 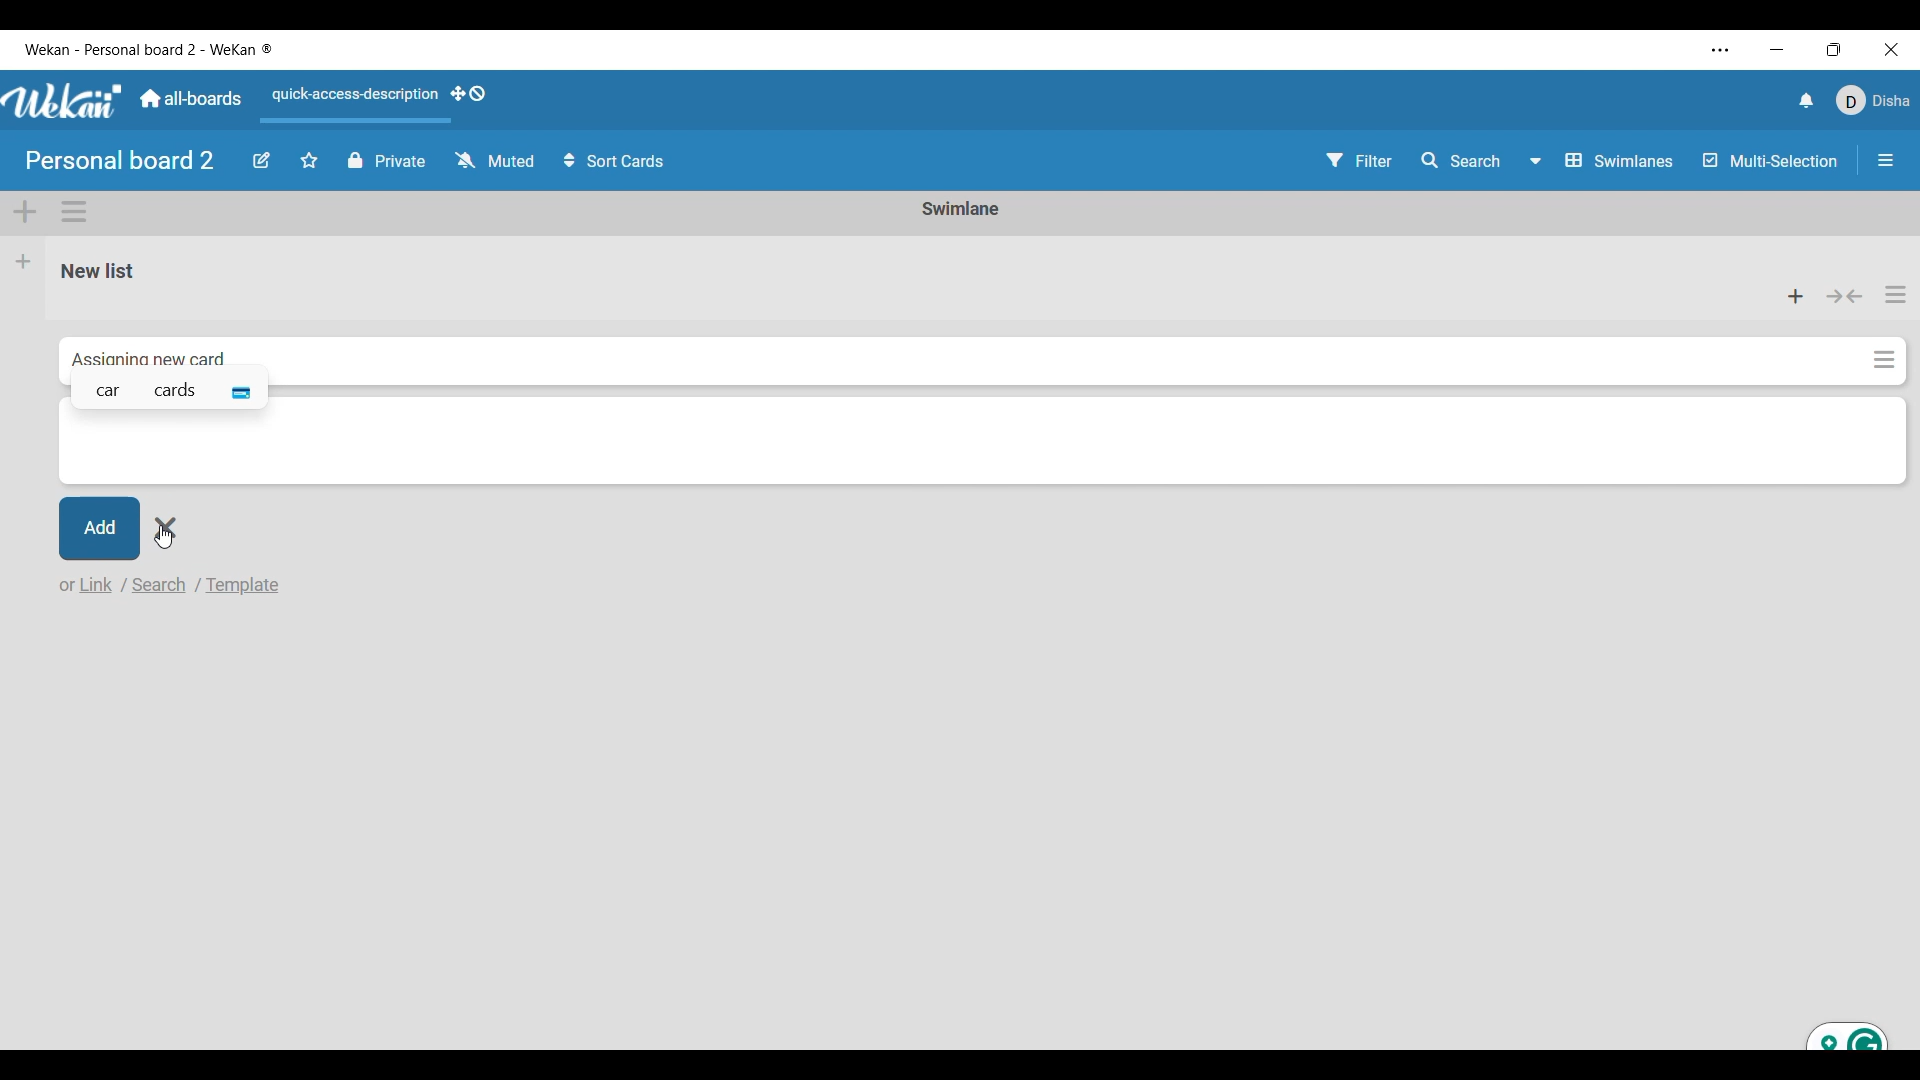 I want to click on Star board, so click(x=309, y=160).